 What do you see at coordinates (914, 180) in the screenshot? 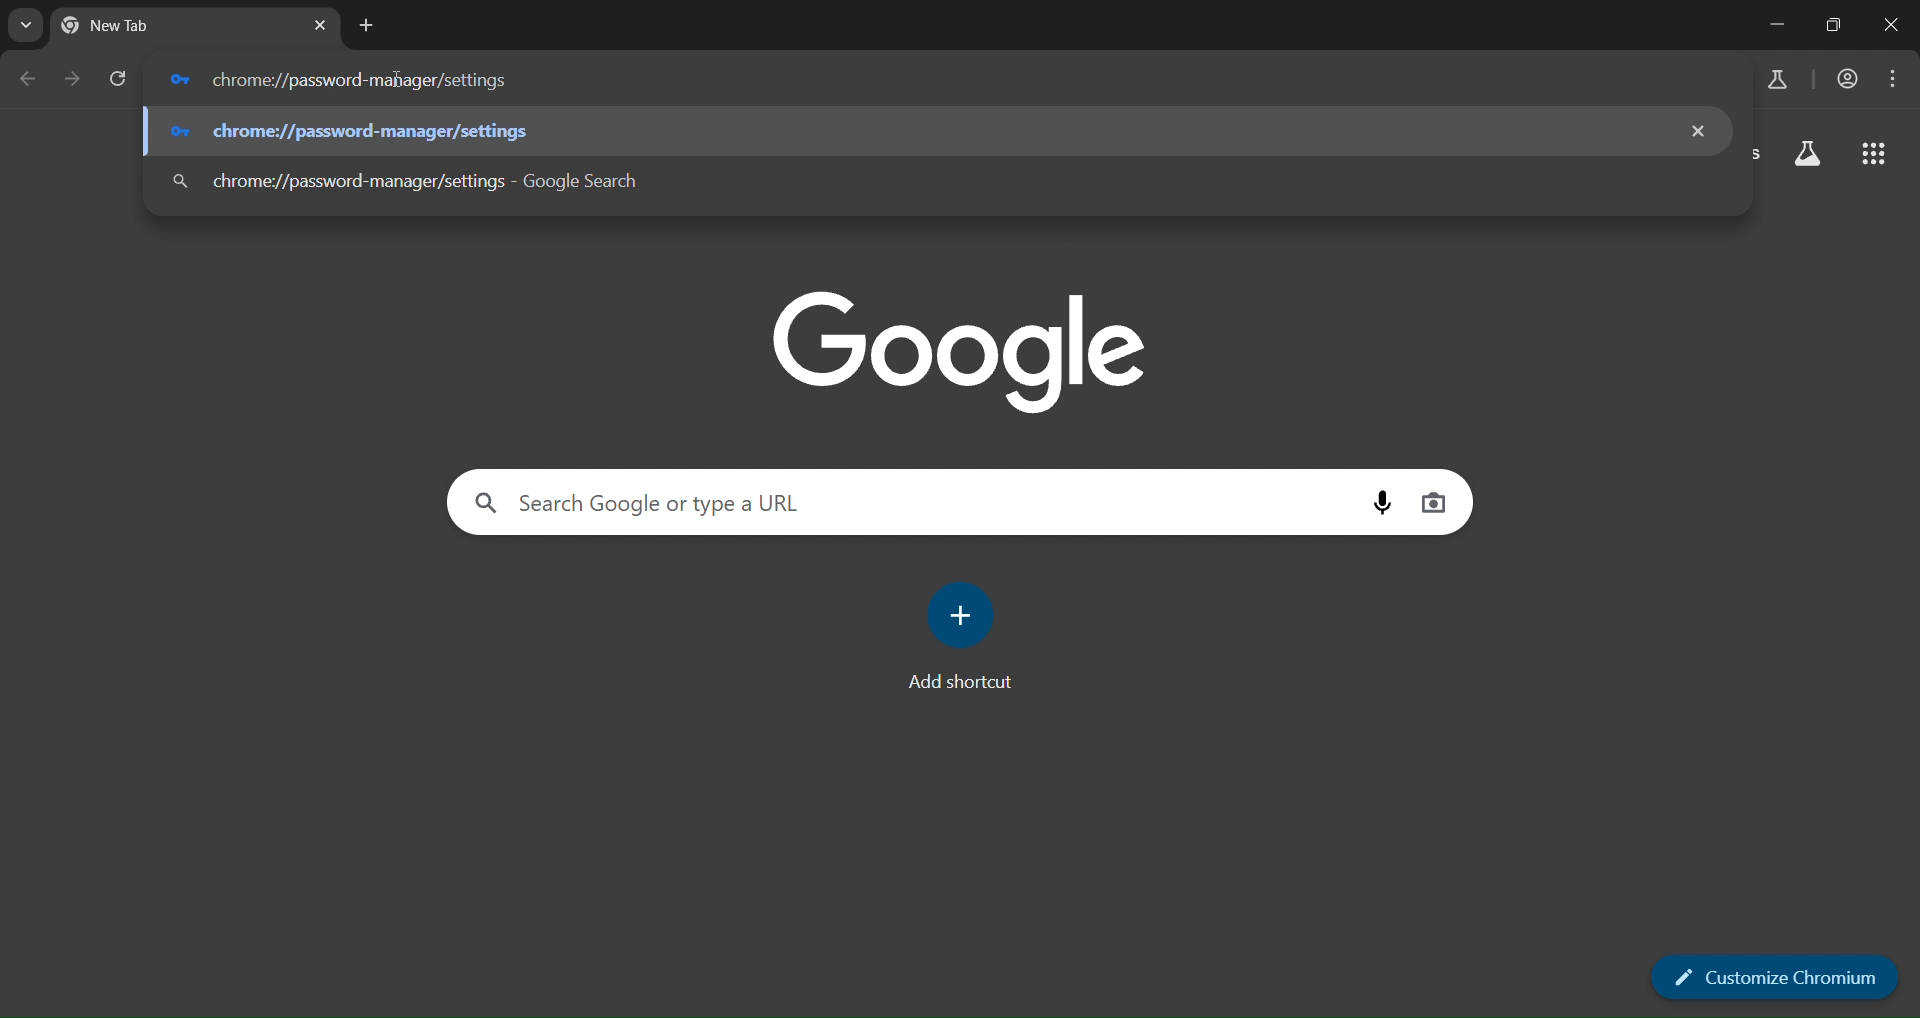
I see `chrome://password-manager/settings` at bounding box center [914, 180].